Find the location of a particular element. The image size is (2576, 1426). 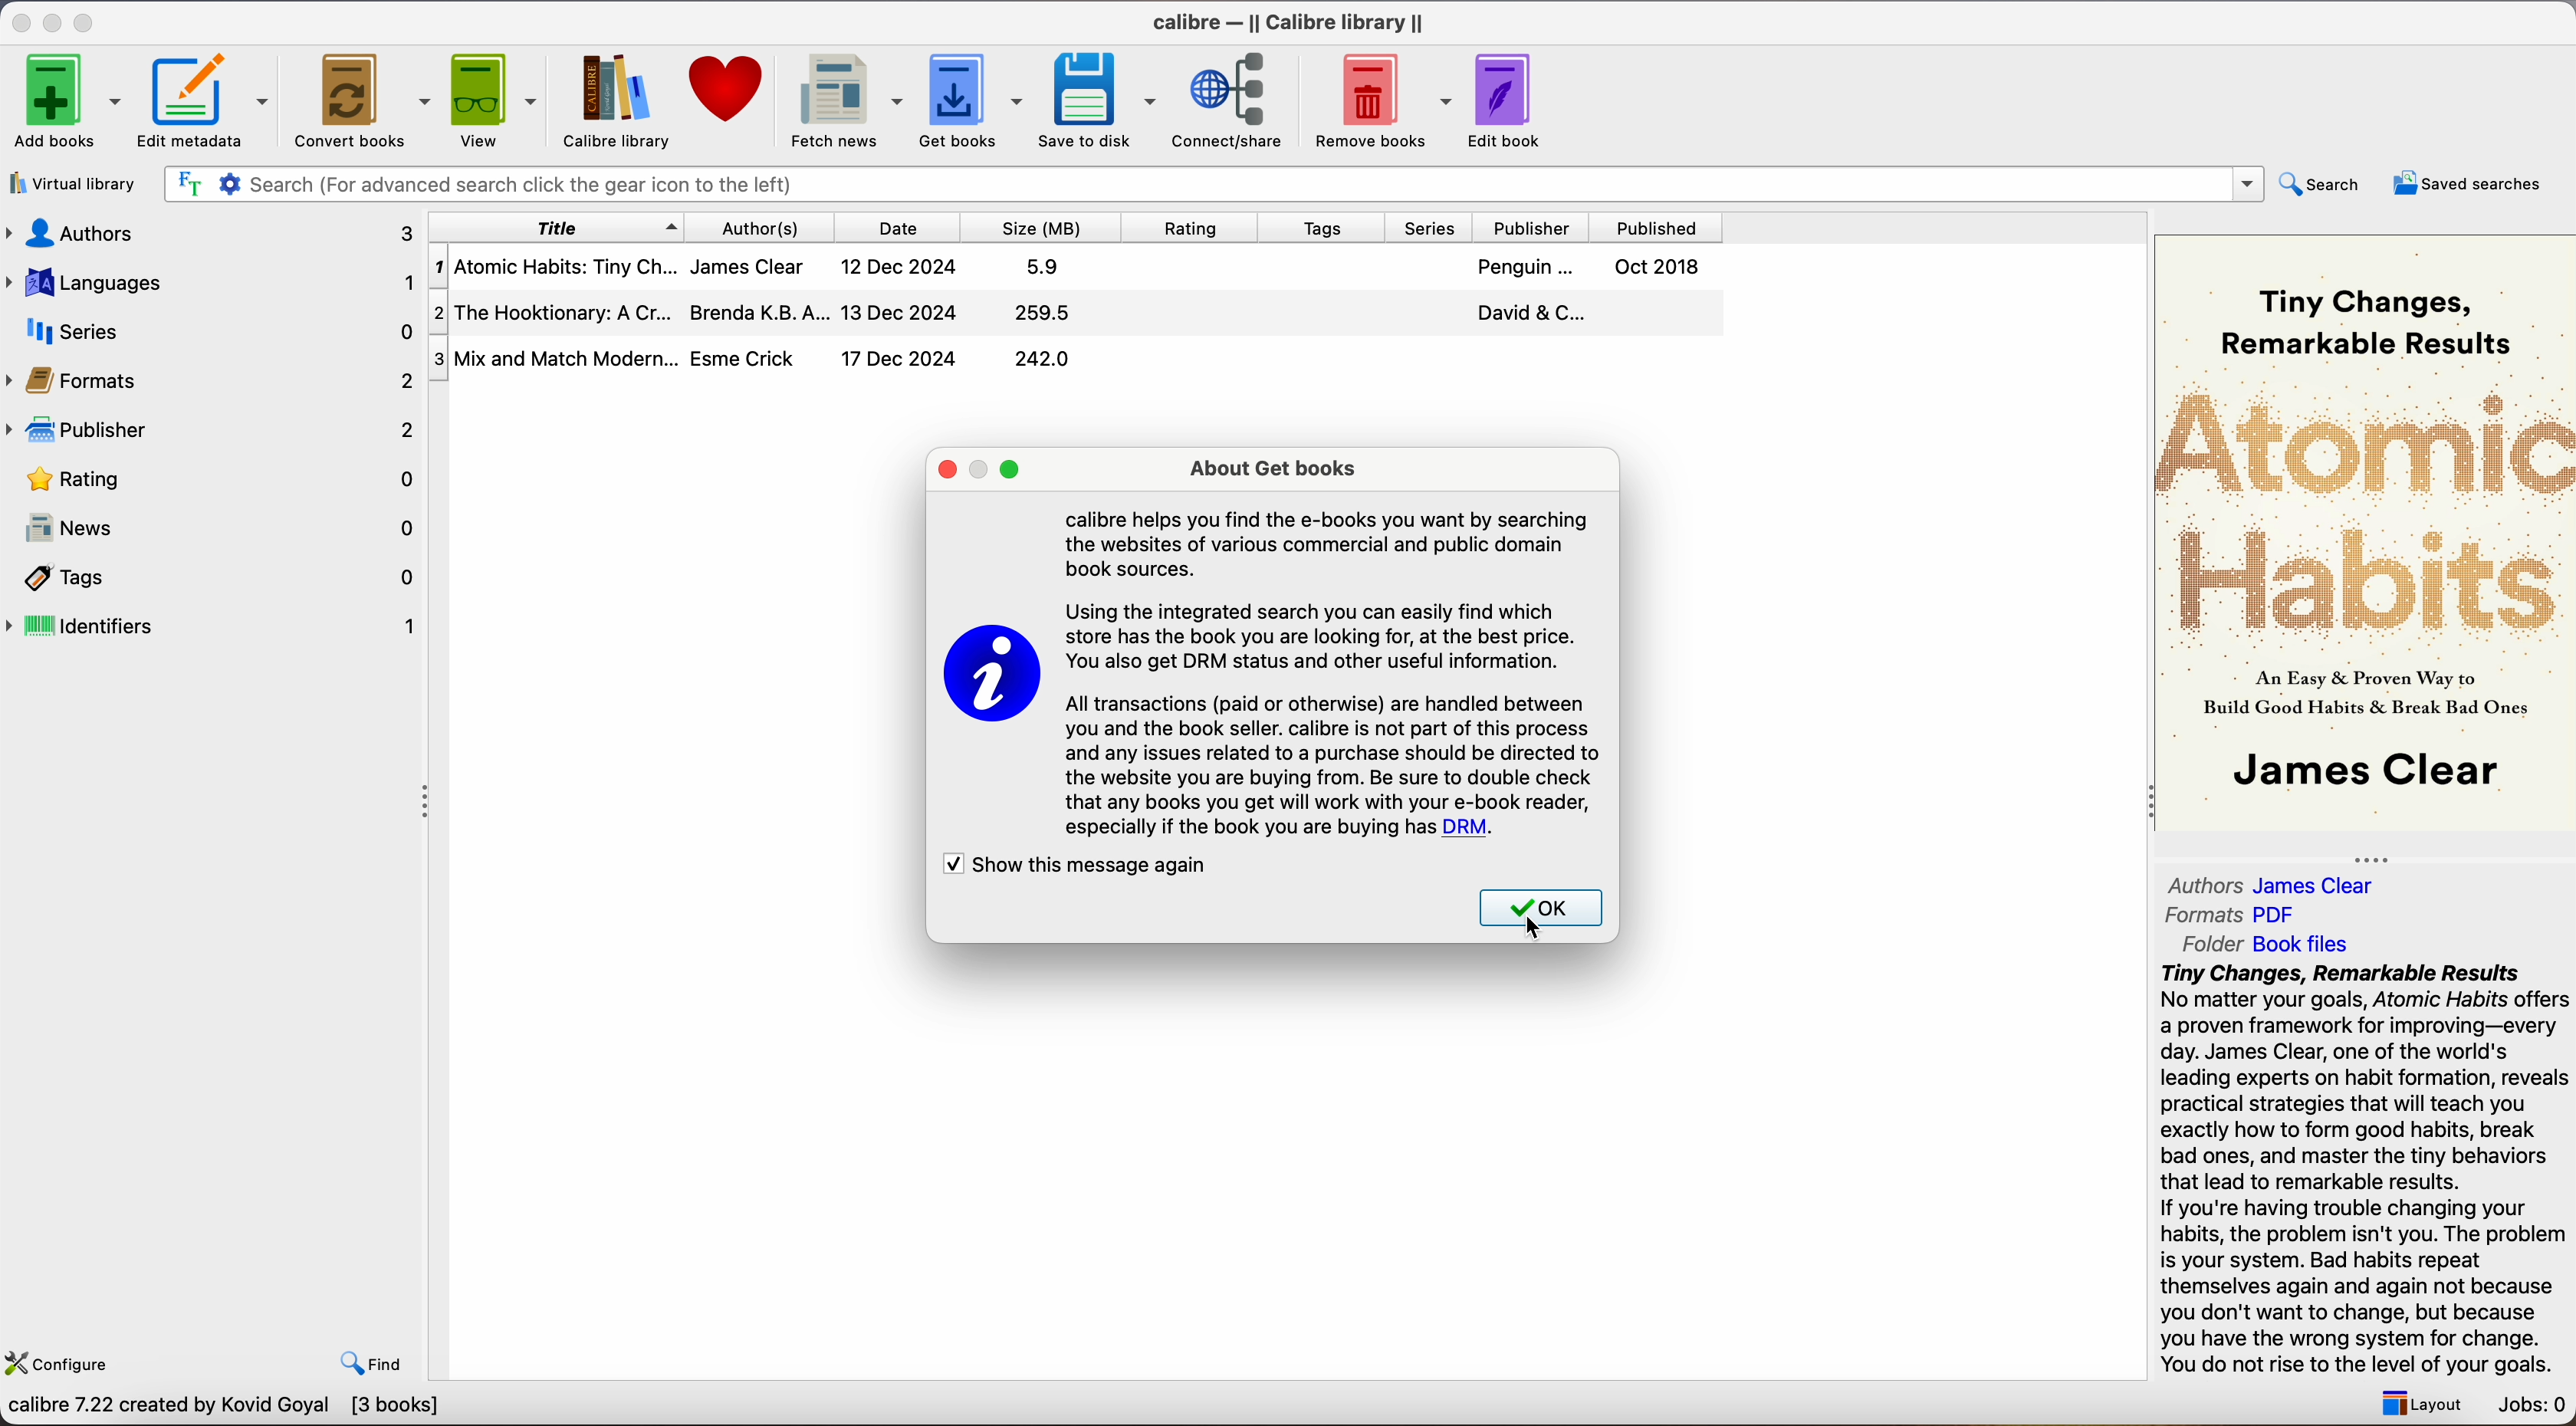

Esme Crick is located at coordinates (743, 358).